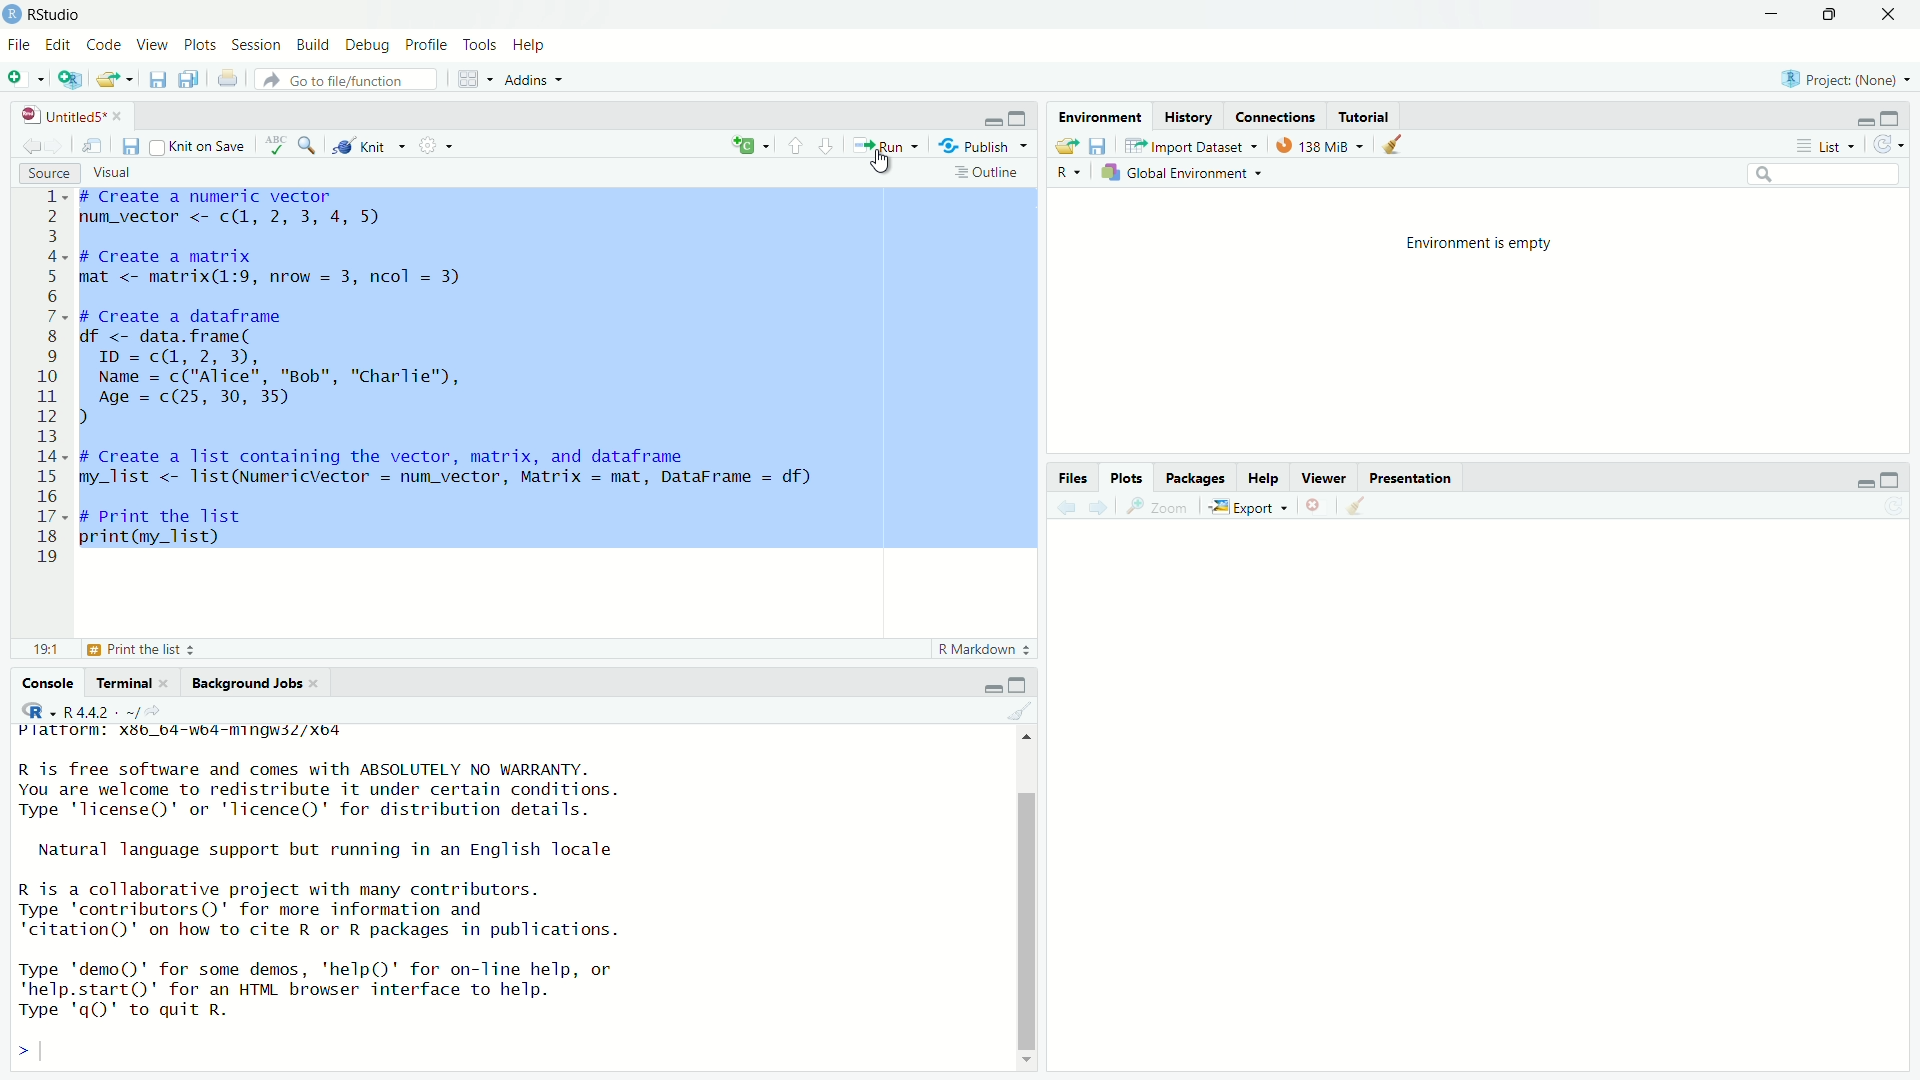  I want to click on Presentation, so click(1420, 477).